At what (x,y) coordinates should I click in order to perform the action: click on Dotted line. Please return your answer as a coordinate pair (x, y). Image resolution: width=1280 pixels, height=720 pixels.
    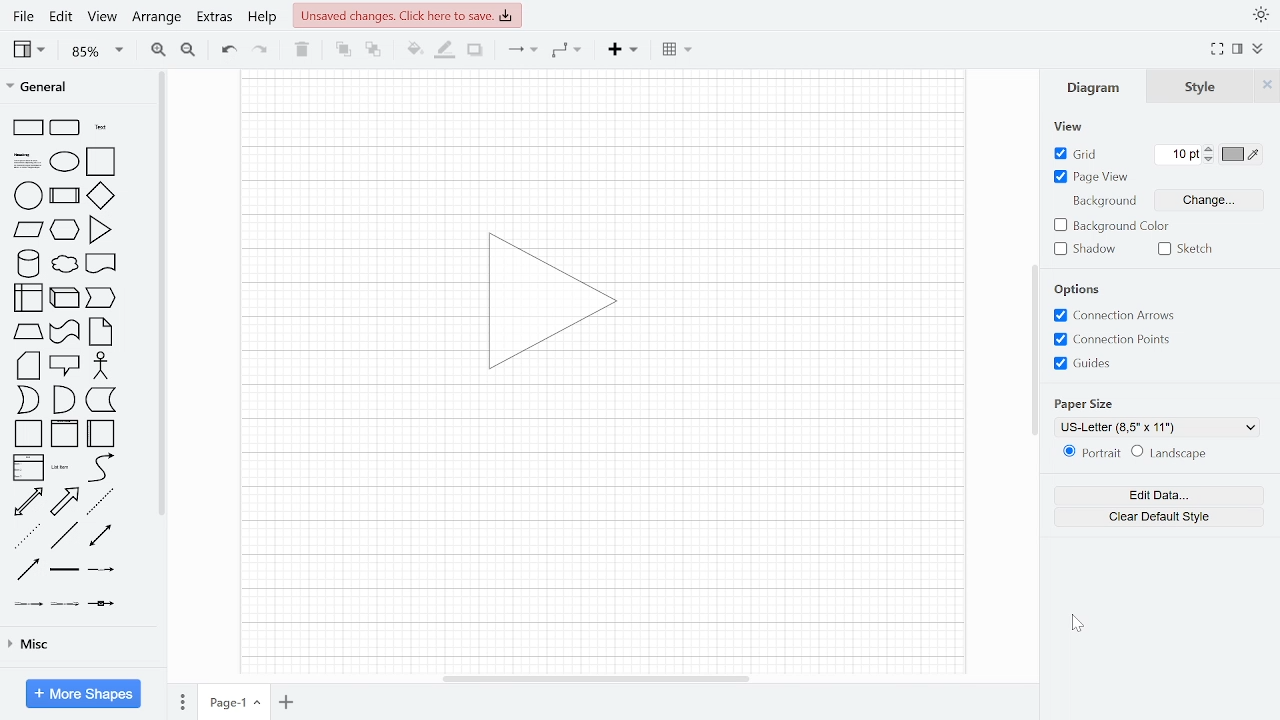
    Looking at the image, I should click on (27, 536).